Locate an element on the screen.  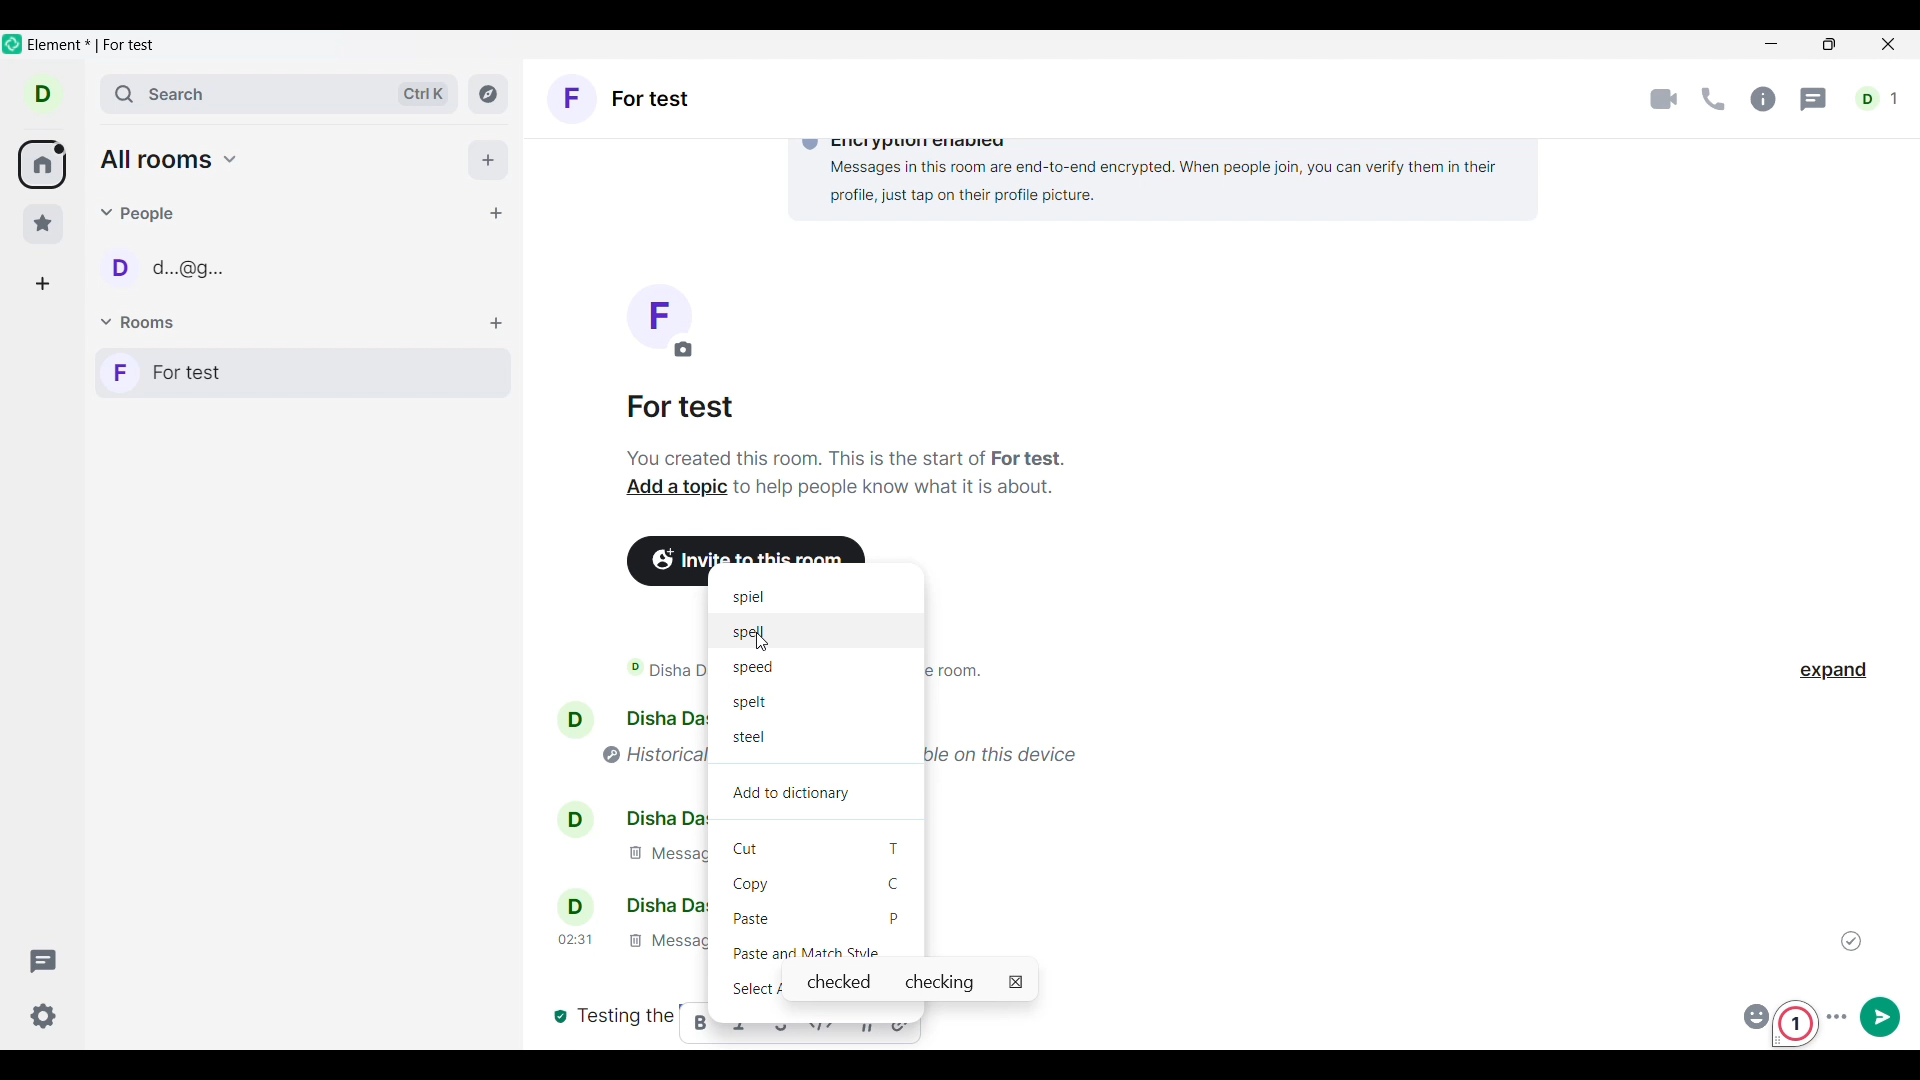
Software and room name is located at coordinates (96, 46).